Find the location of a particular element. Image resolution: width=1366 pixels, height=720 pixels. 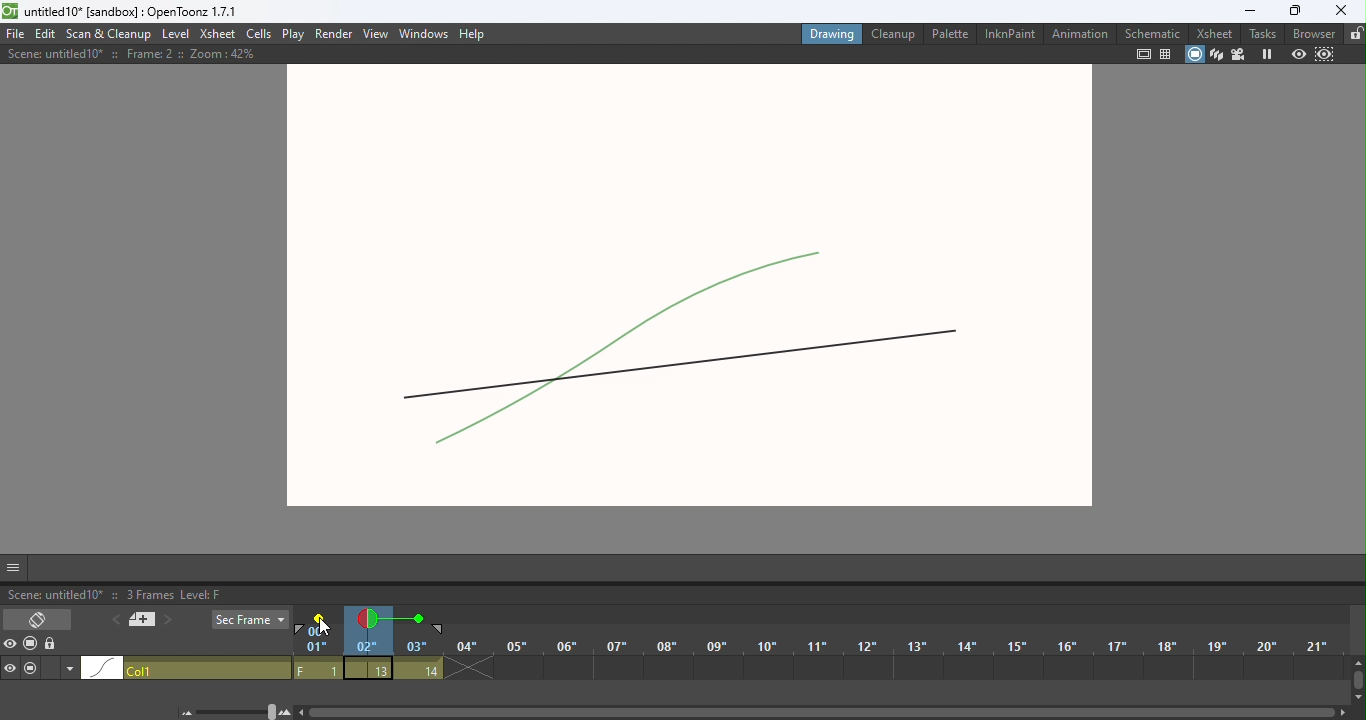

Cleanup is located at coordinates (894, 33).